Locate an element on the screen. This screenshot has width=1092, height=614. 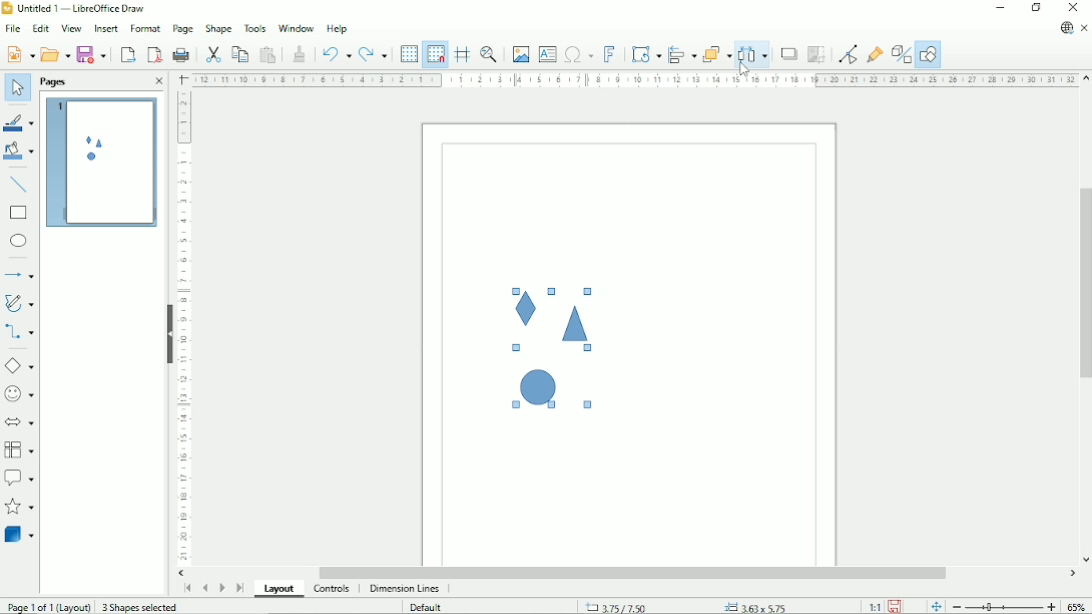
Display grid is located at coordinates (408, 53).